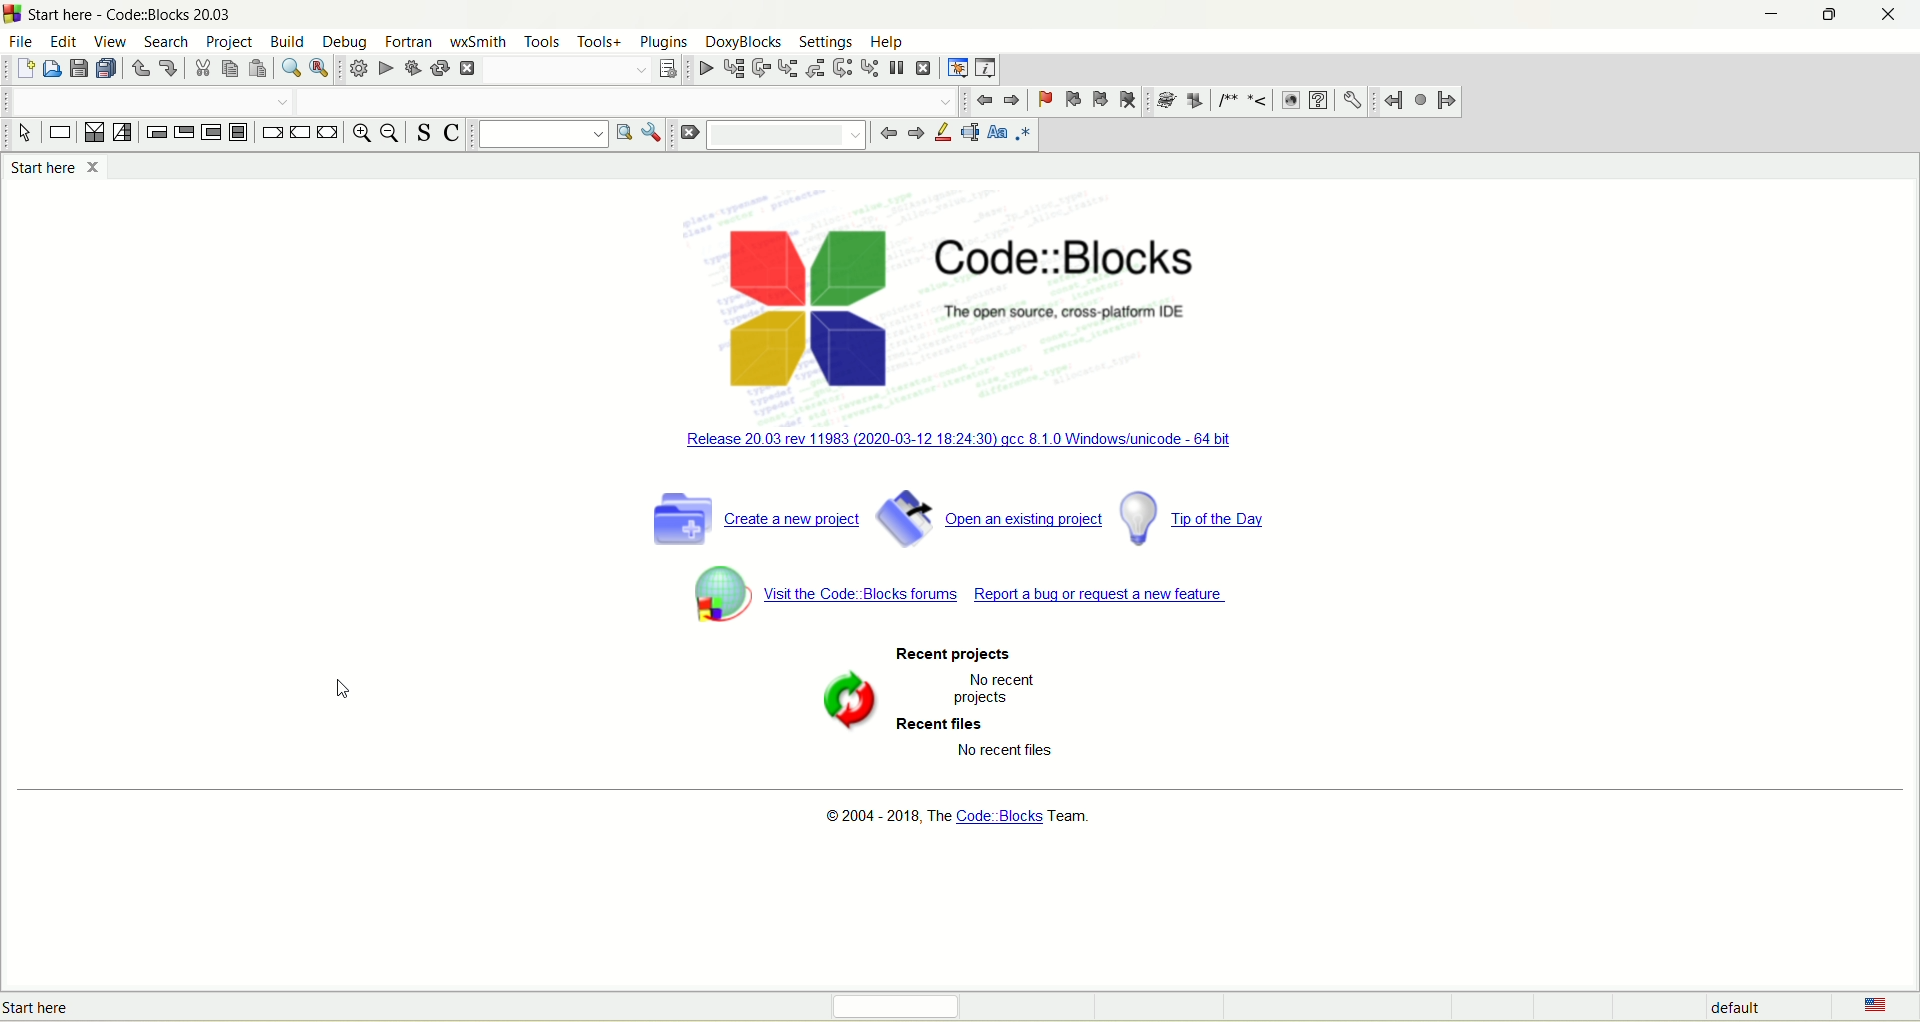  What do you see at coordinates (1419, 100) in the screenshot?
I see `last jump` at bounding box center [1419, 100].